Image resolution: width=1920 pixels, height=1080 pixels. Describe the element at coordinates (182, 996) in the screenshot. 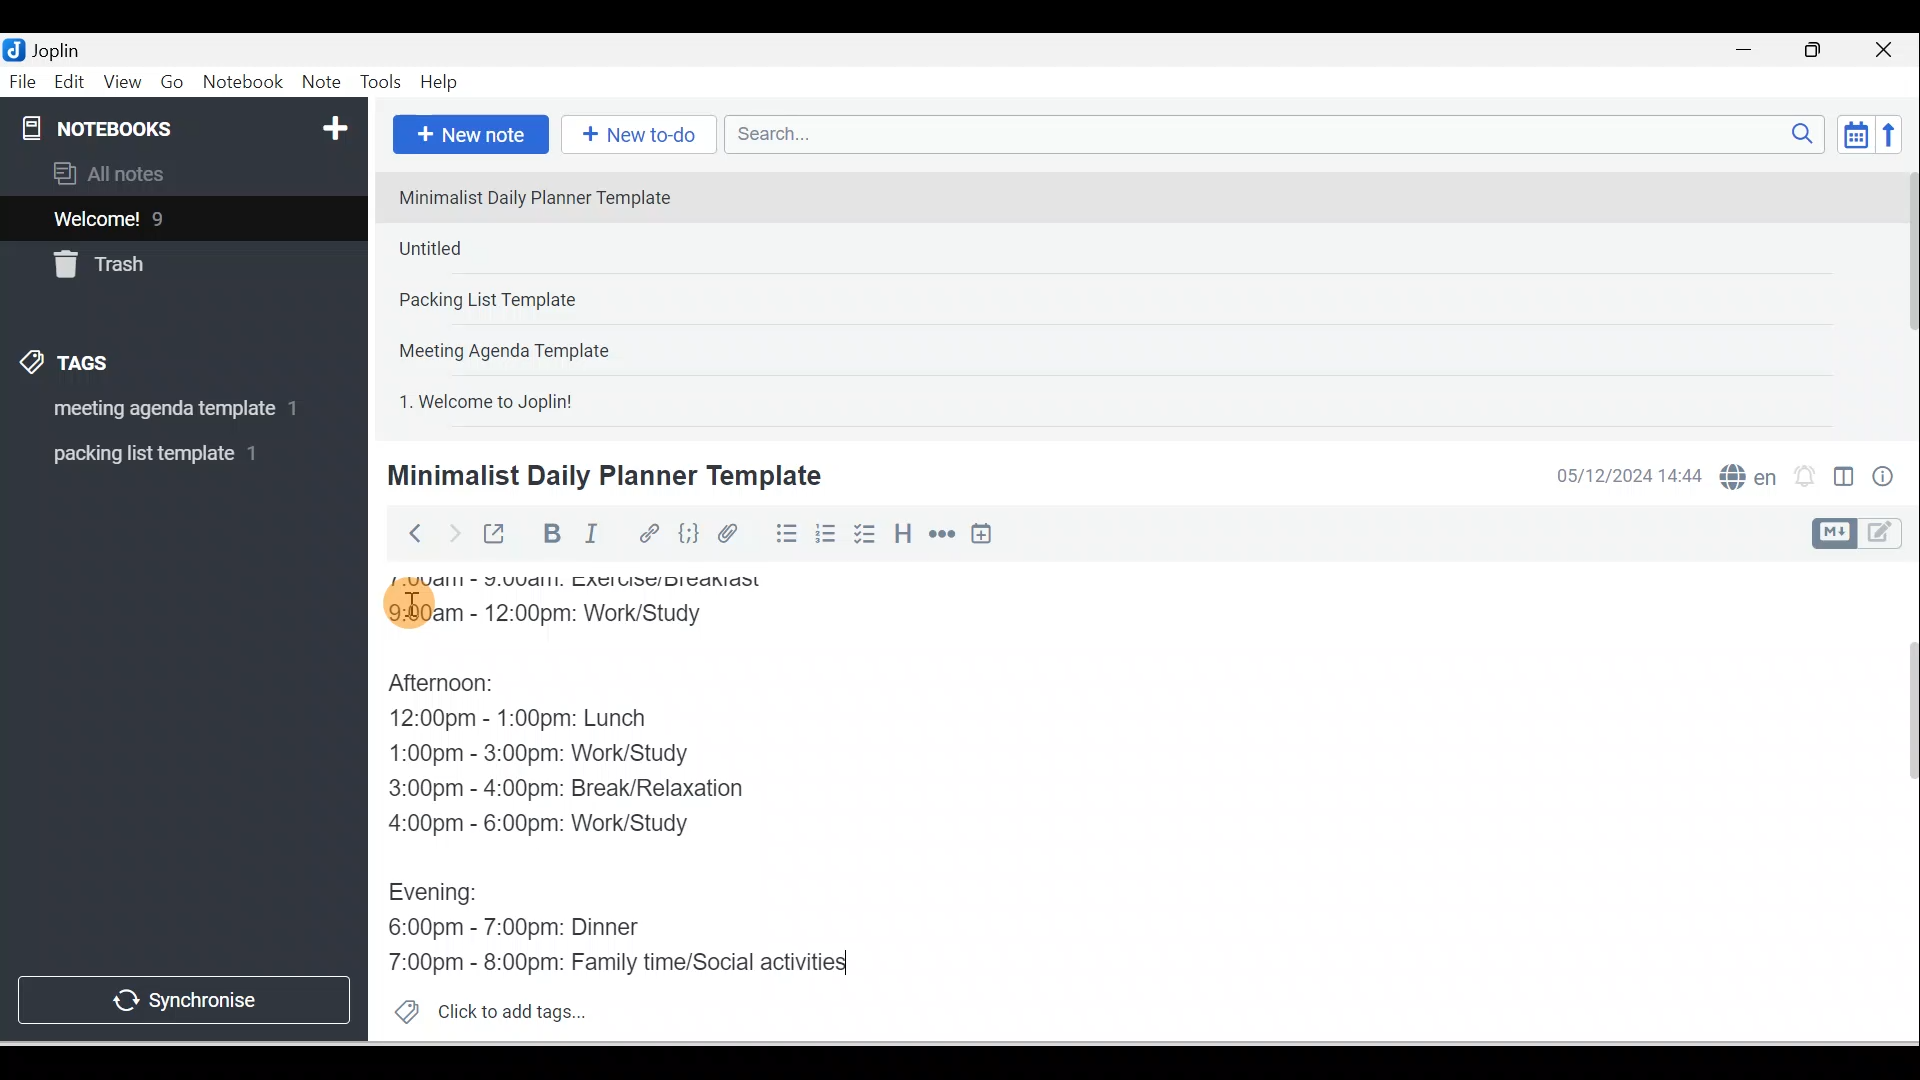

I see `Synchronise` at that location.